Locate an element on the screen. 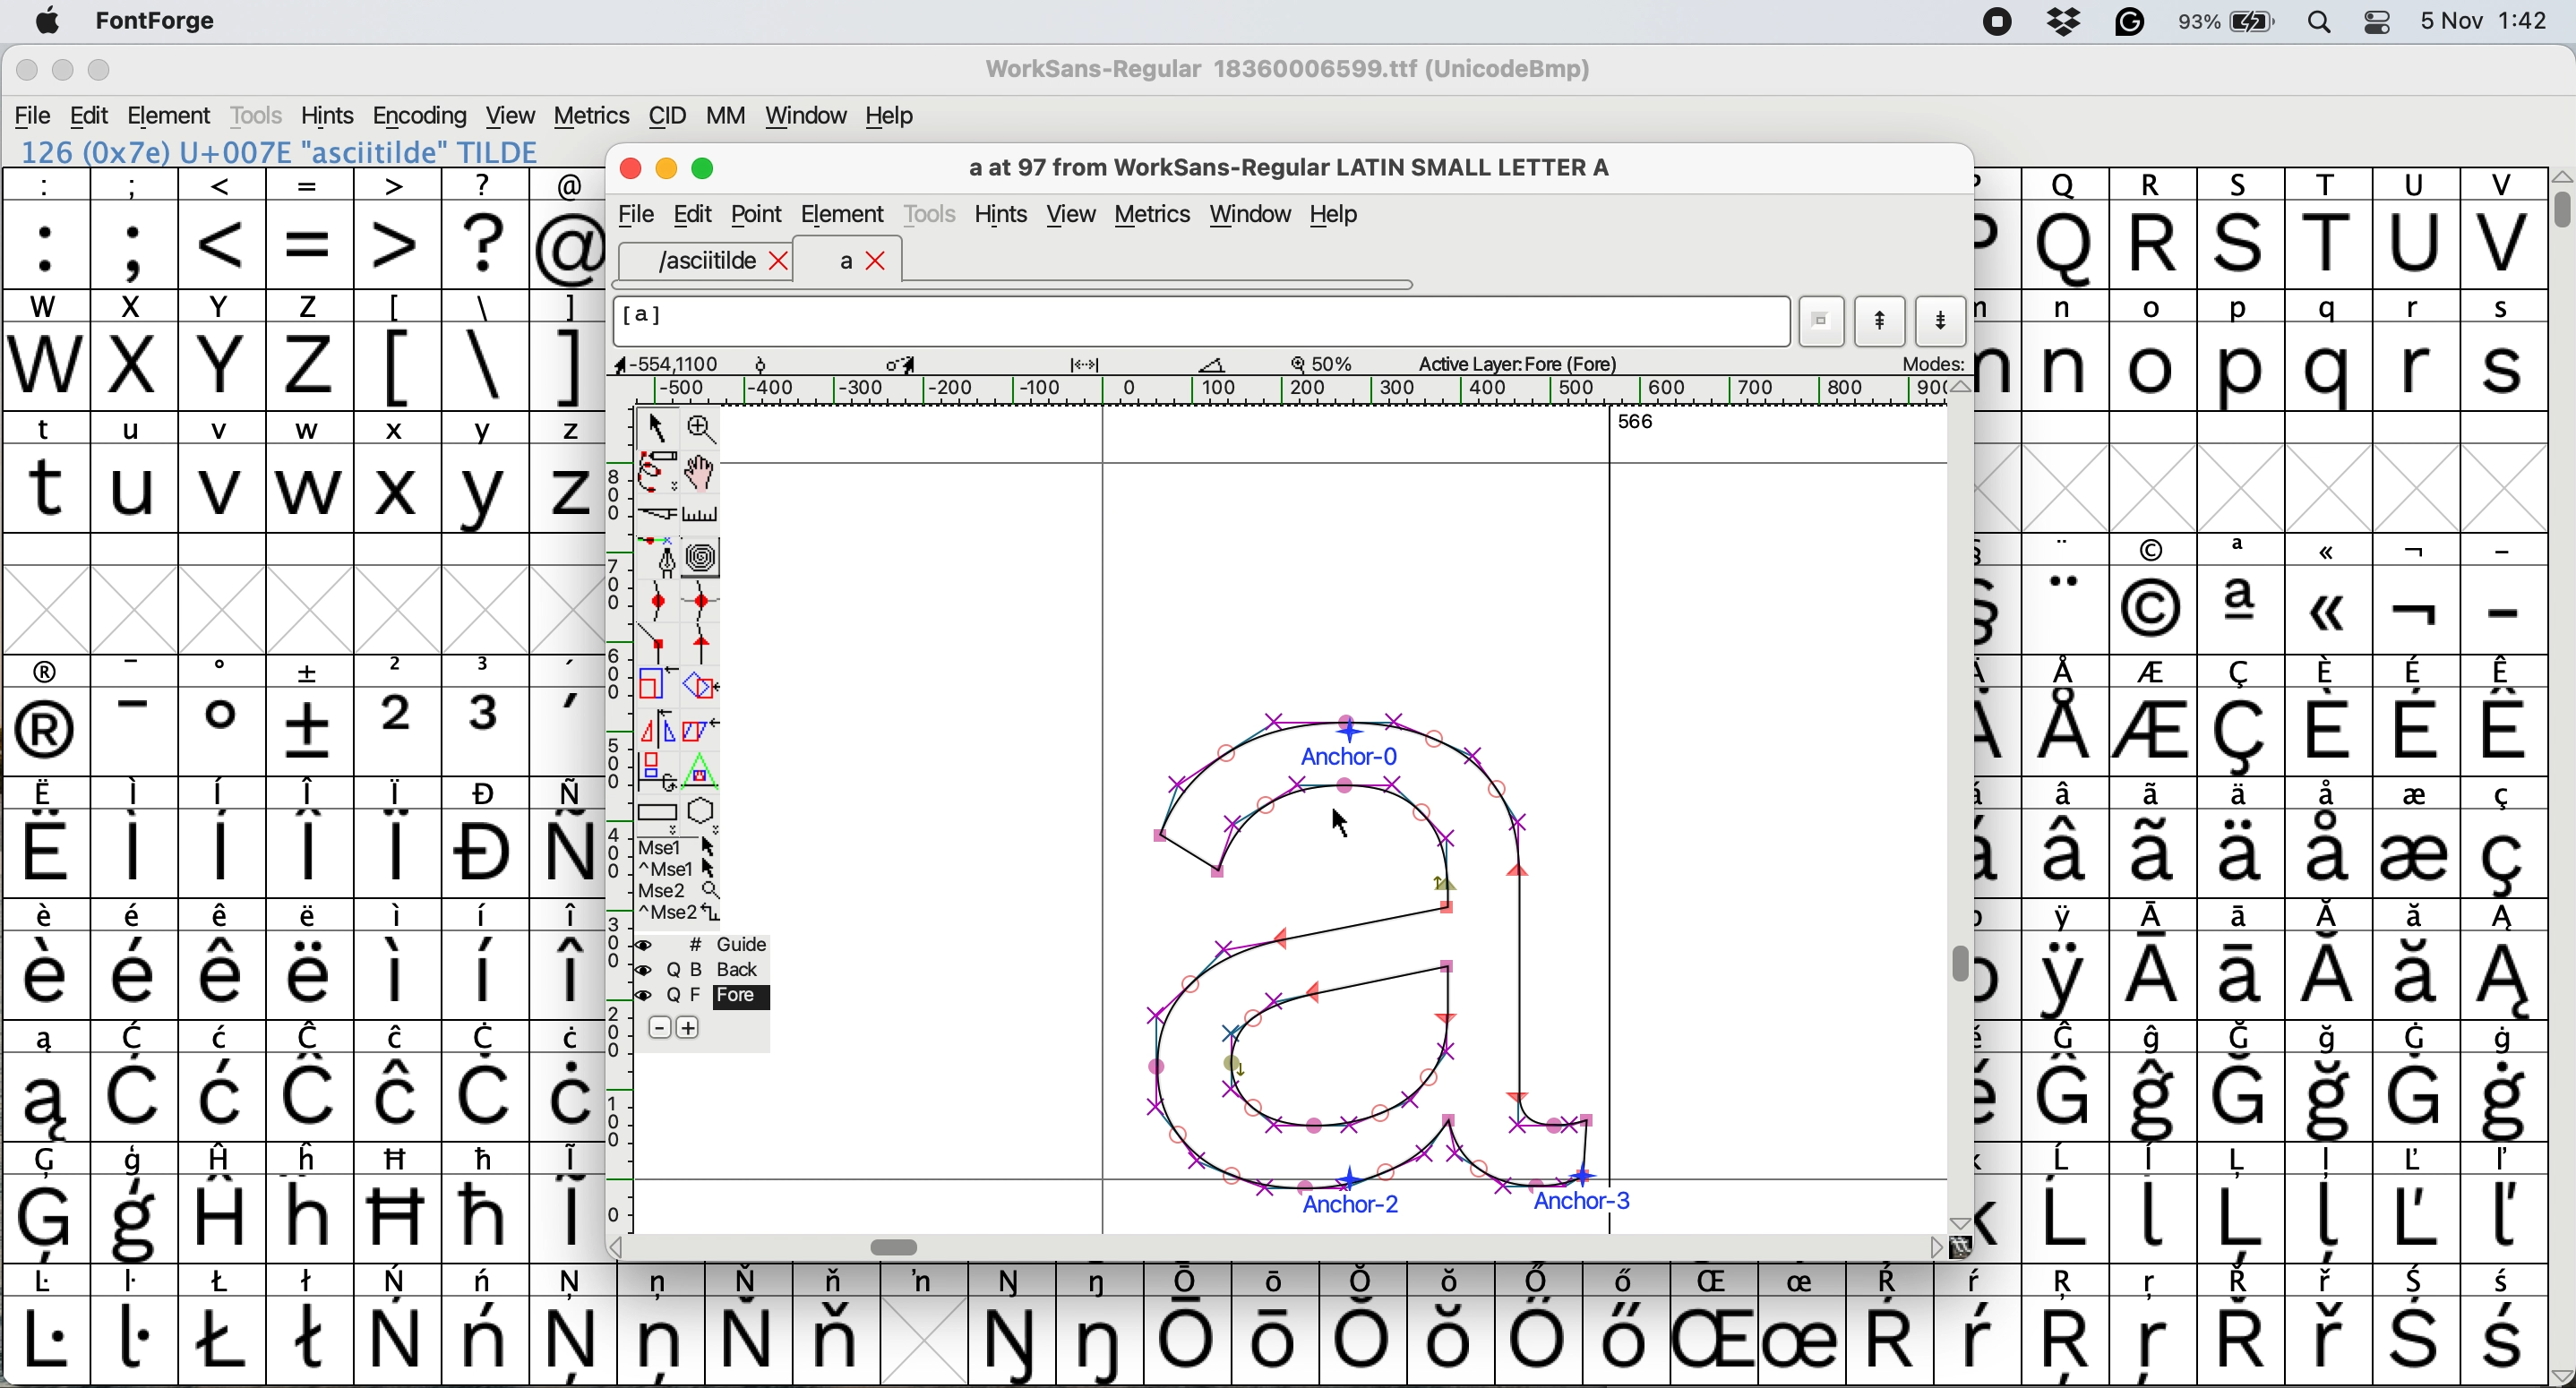  s is located at coordinates (2504, 351).